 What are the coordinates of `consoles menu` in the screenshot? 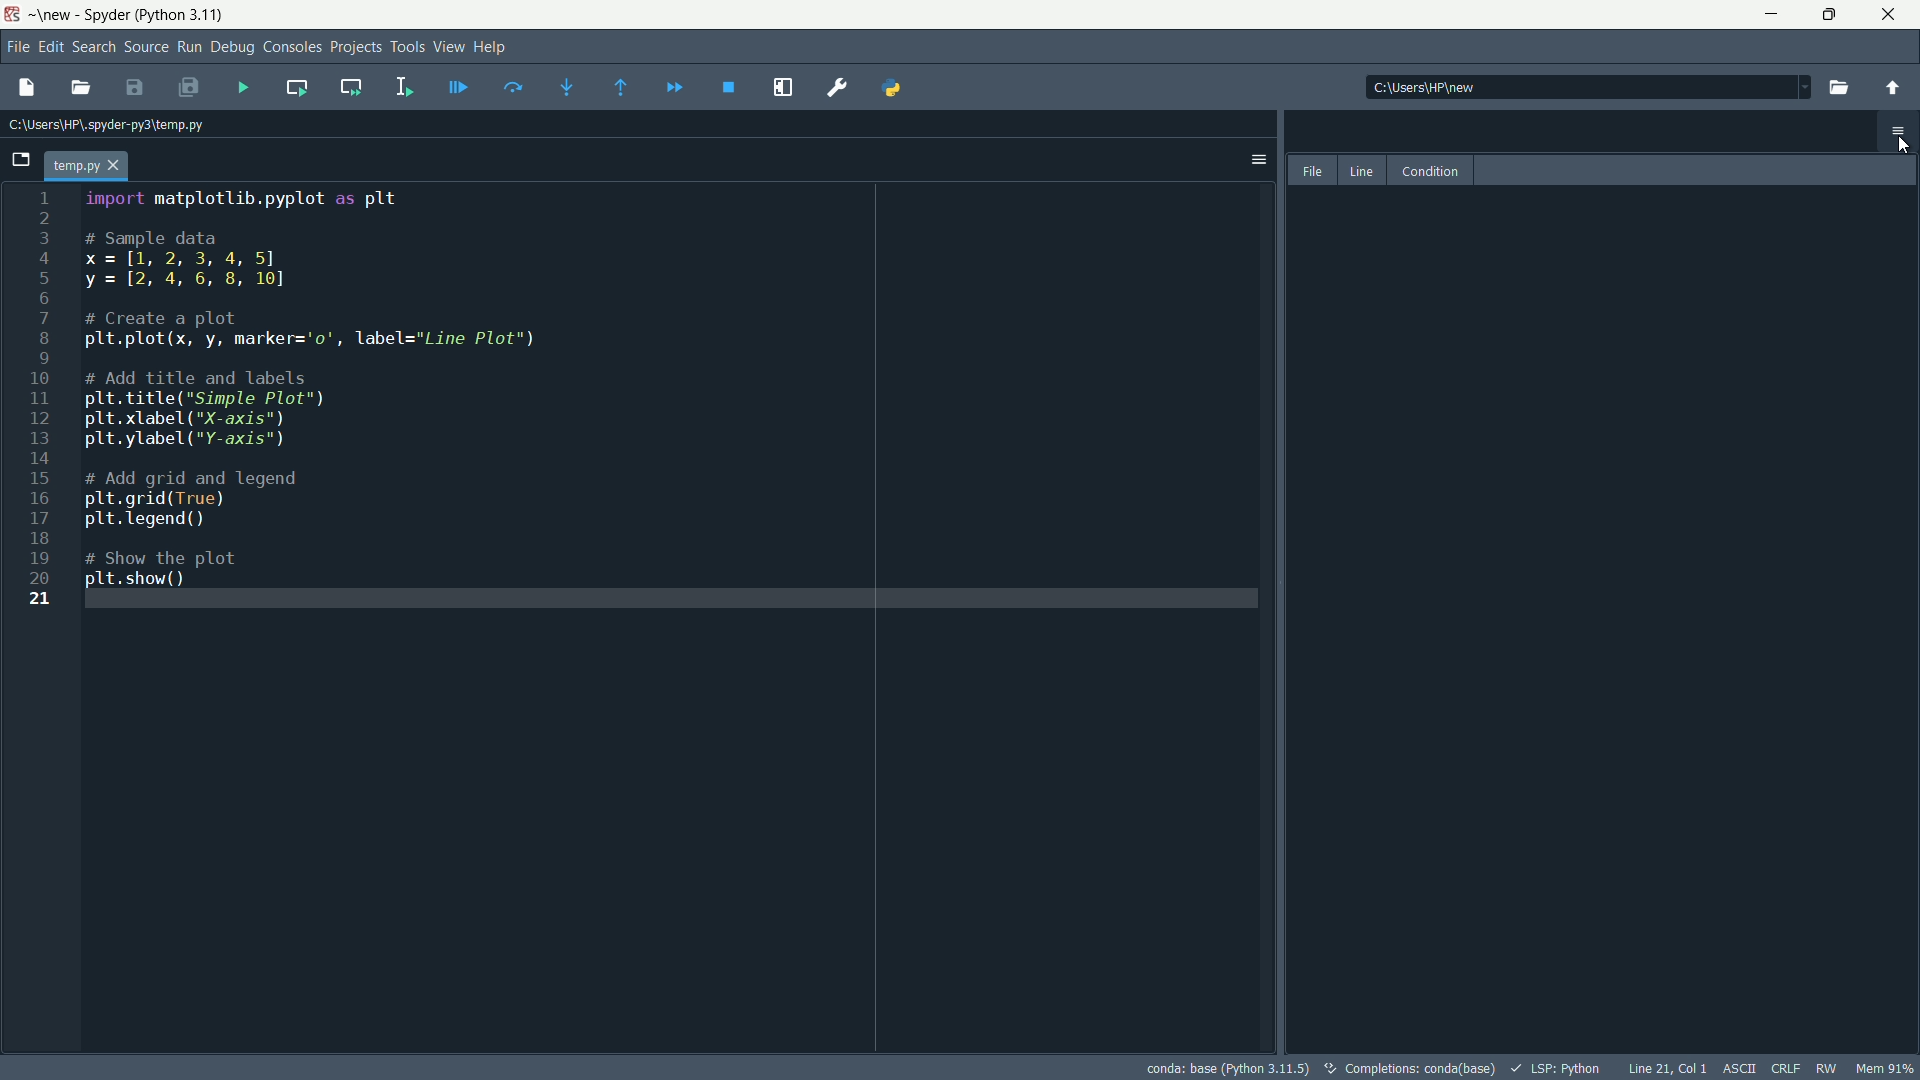 It's located at (292, 46).